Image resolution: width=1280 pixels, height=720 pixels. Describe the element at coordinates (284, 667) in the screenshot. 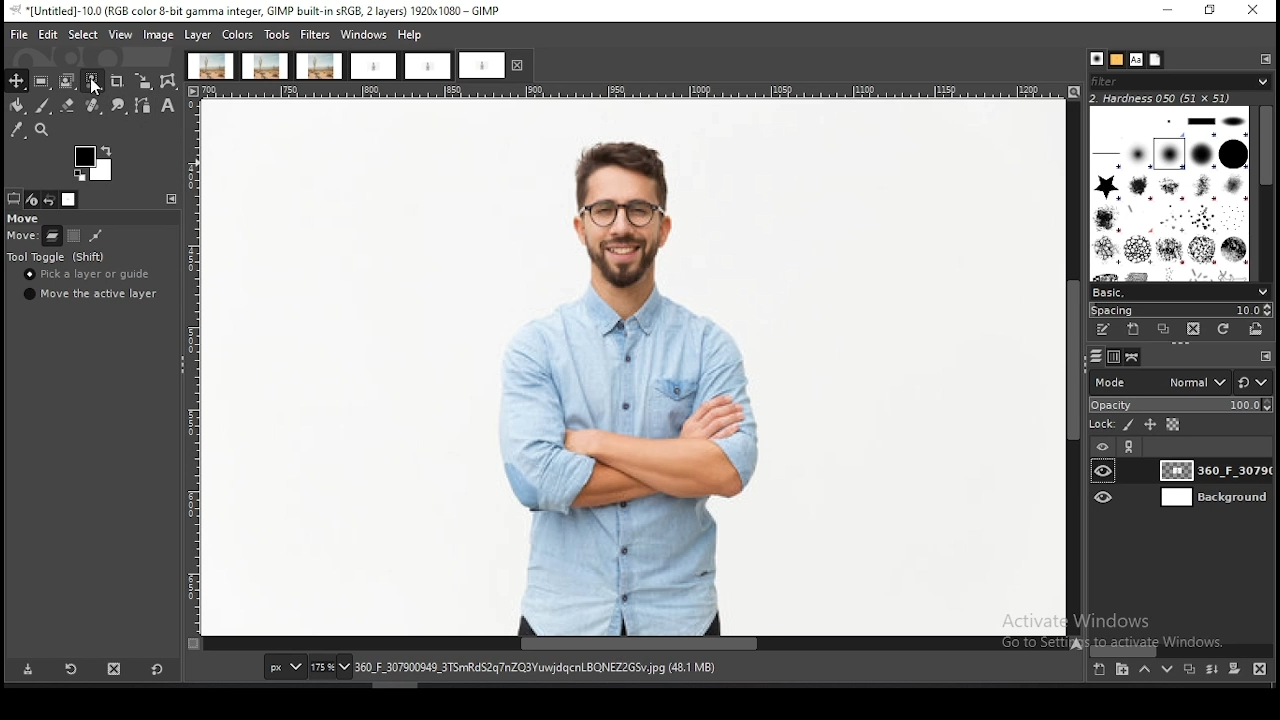

I see `units` at that location.